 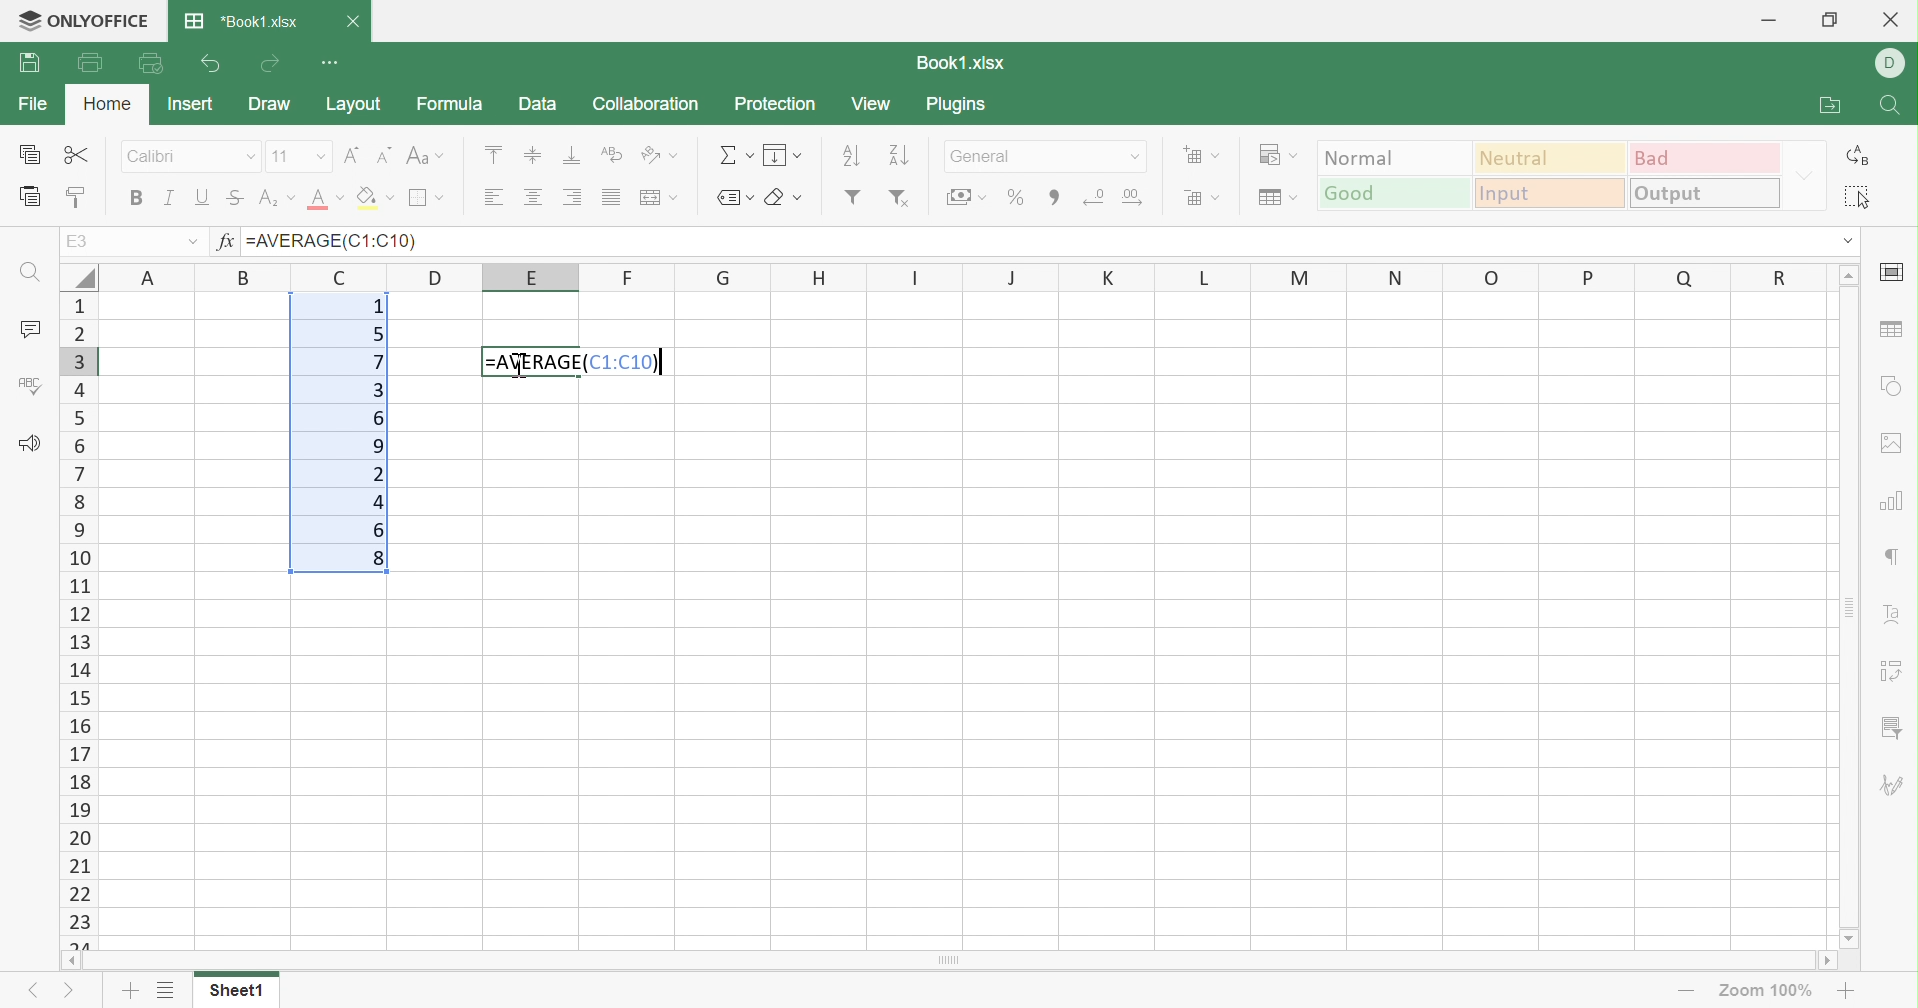 I want to click on Data, so click(x=542, y=104).